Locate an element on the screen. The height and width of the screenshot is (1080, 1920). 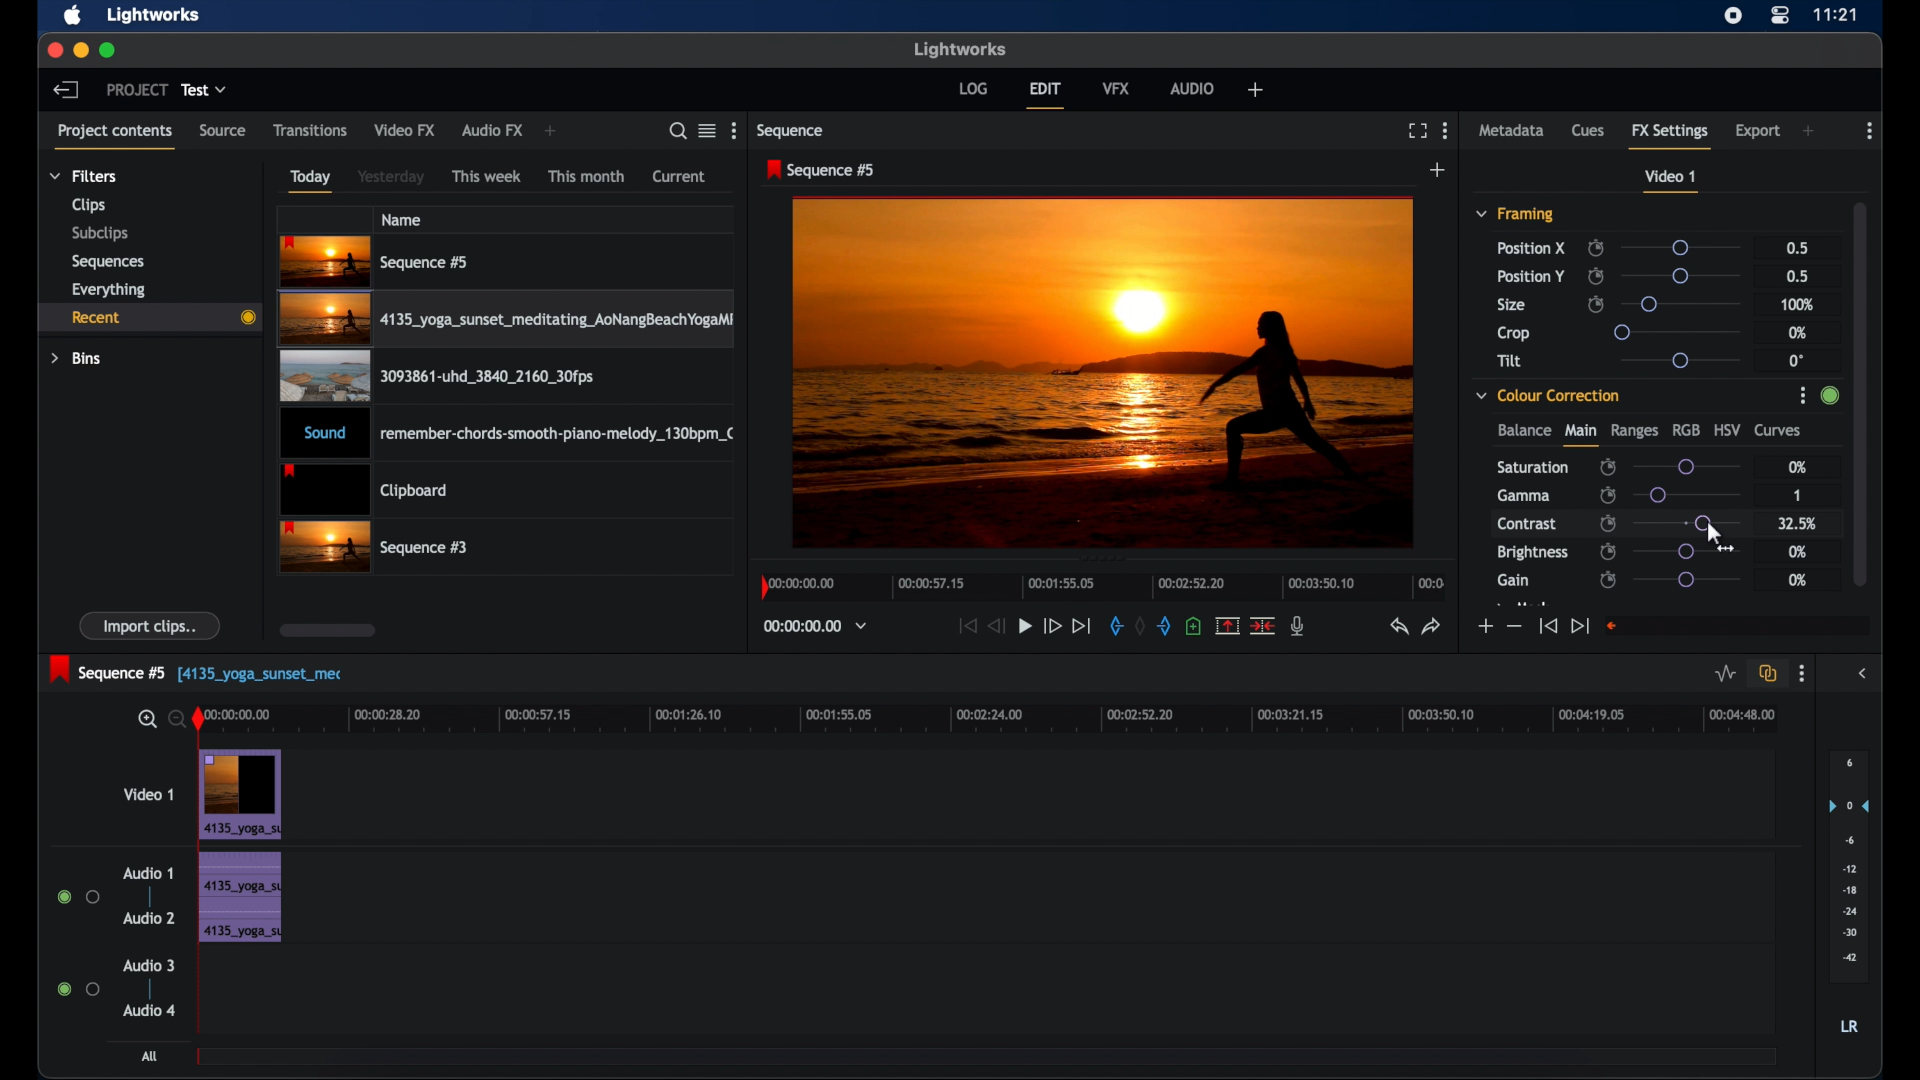
slider is located at coordinates (1689, 523).